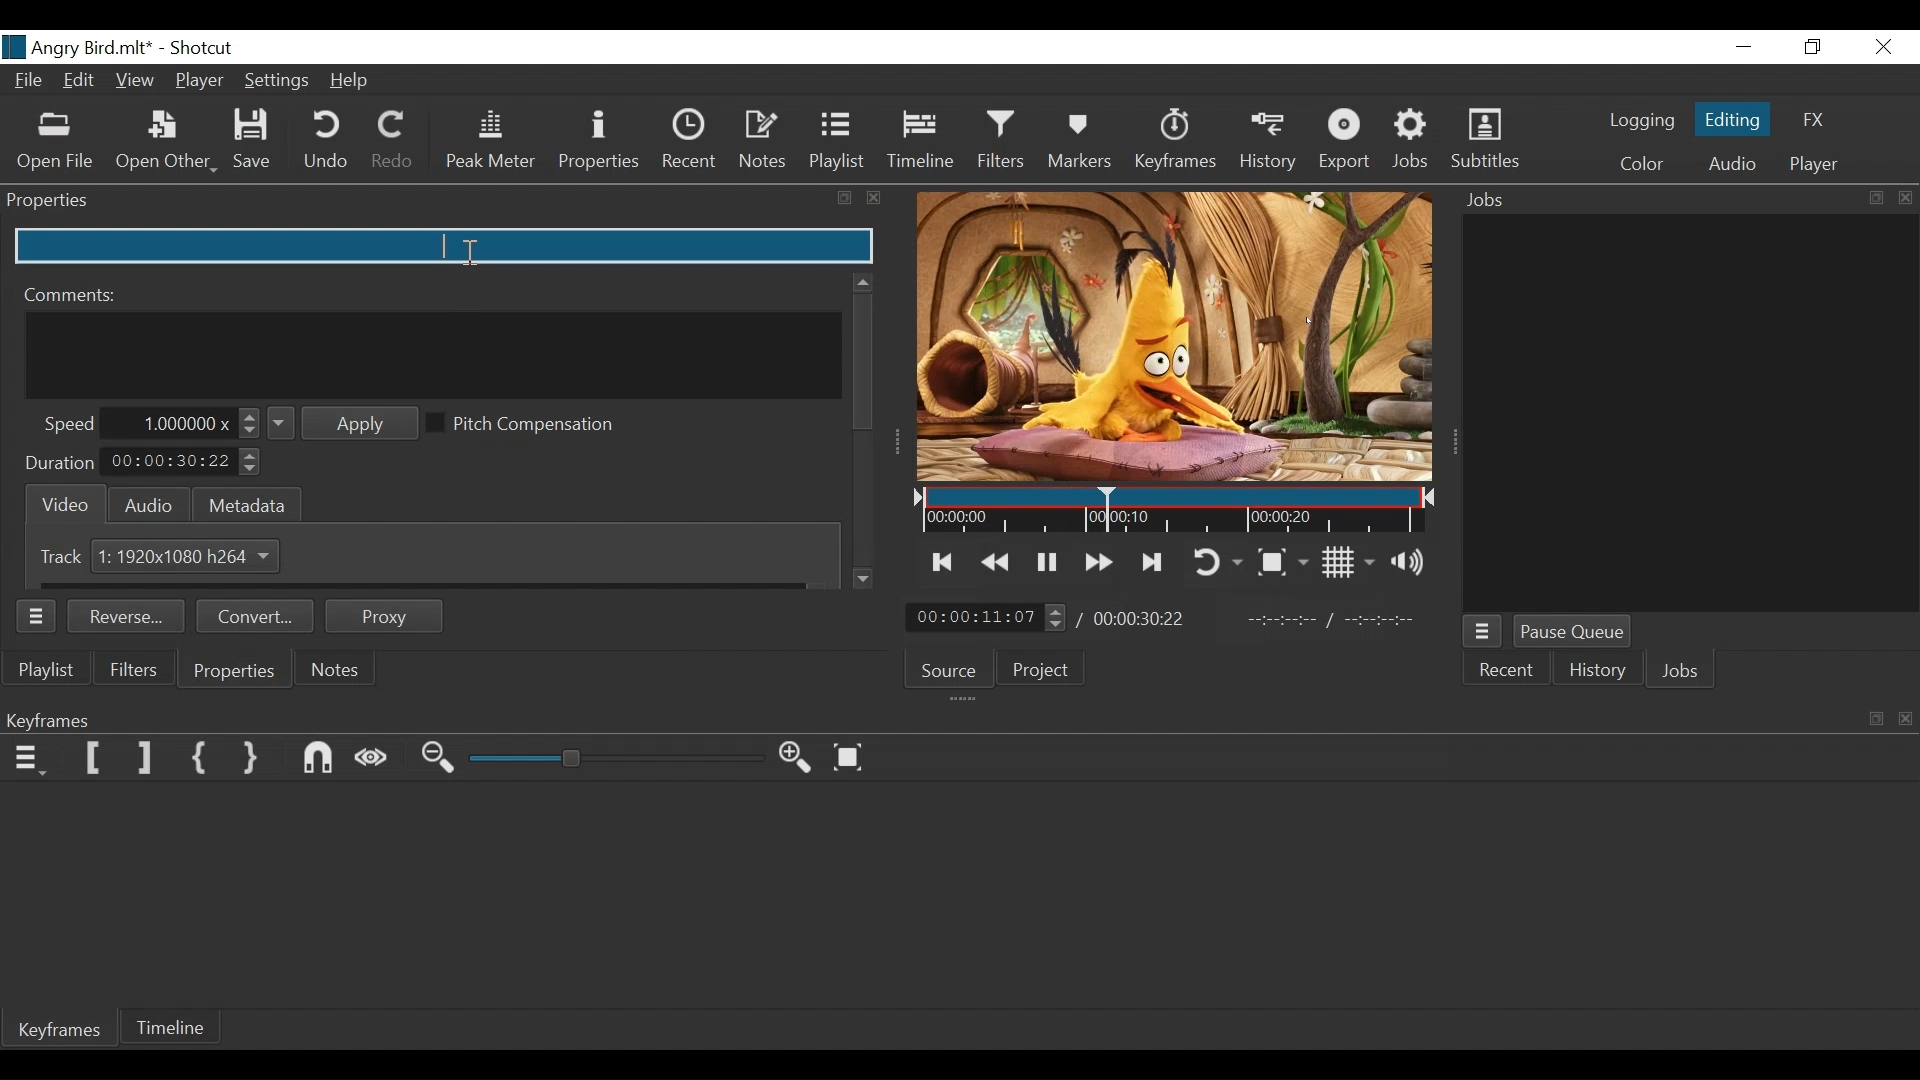 The width and height of the screenshot is (1920, 1080). I want to click on Keyframe menu, so click(32, 759).